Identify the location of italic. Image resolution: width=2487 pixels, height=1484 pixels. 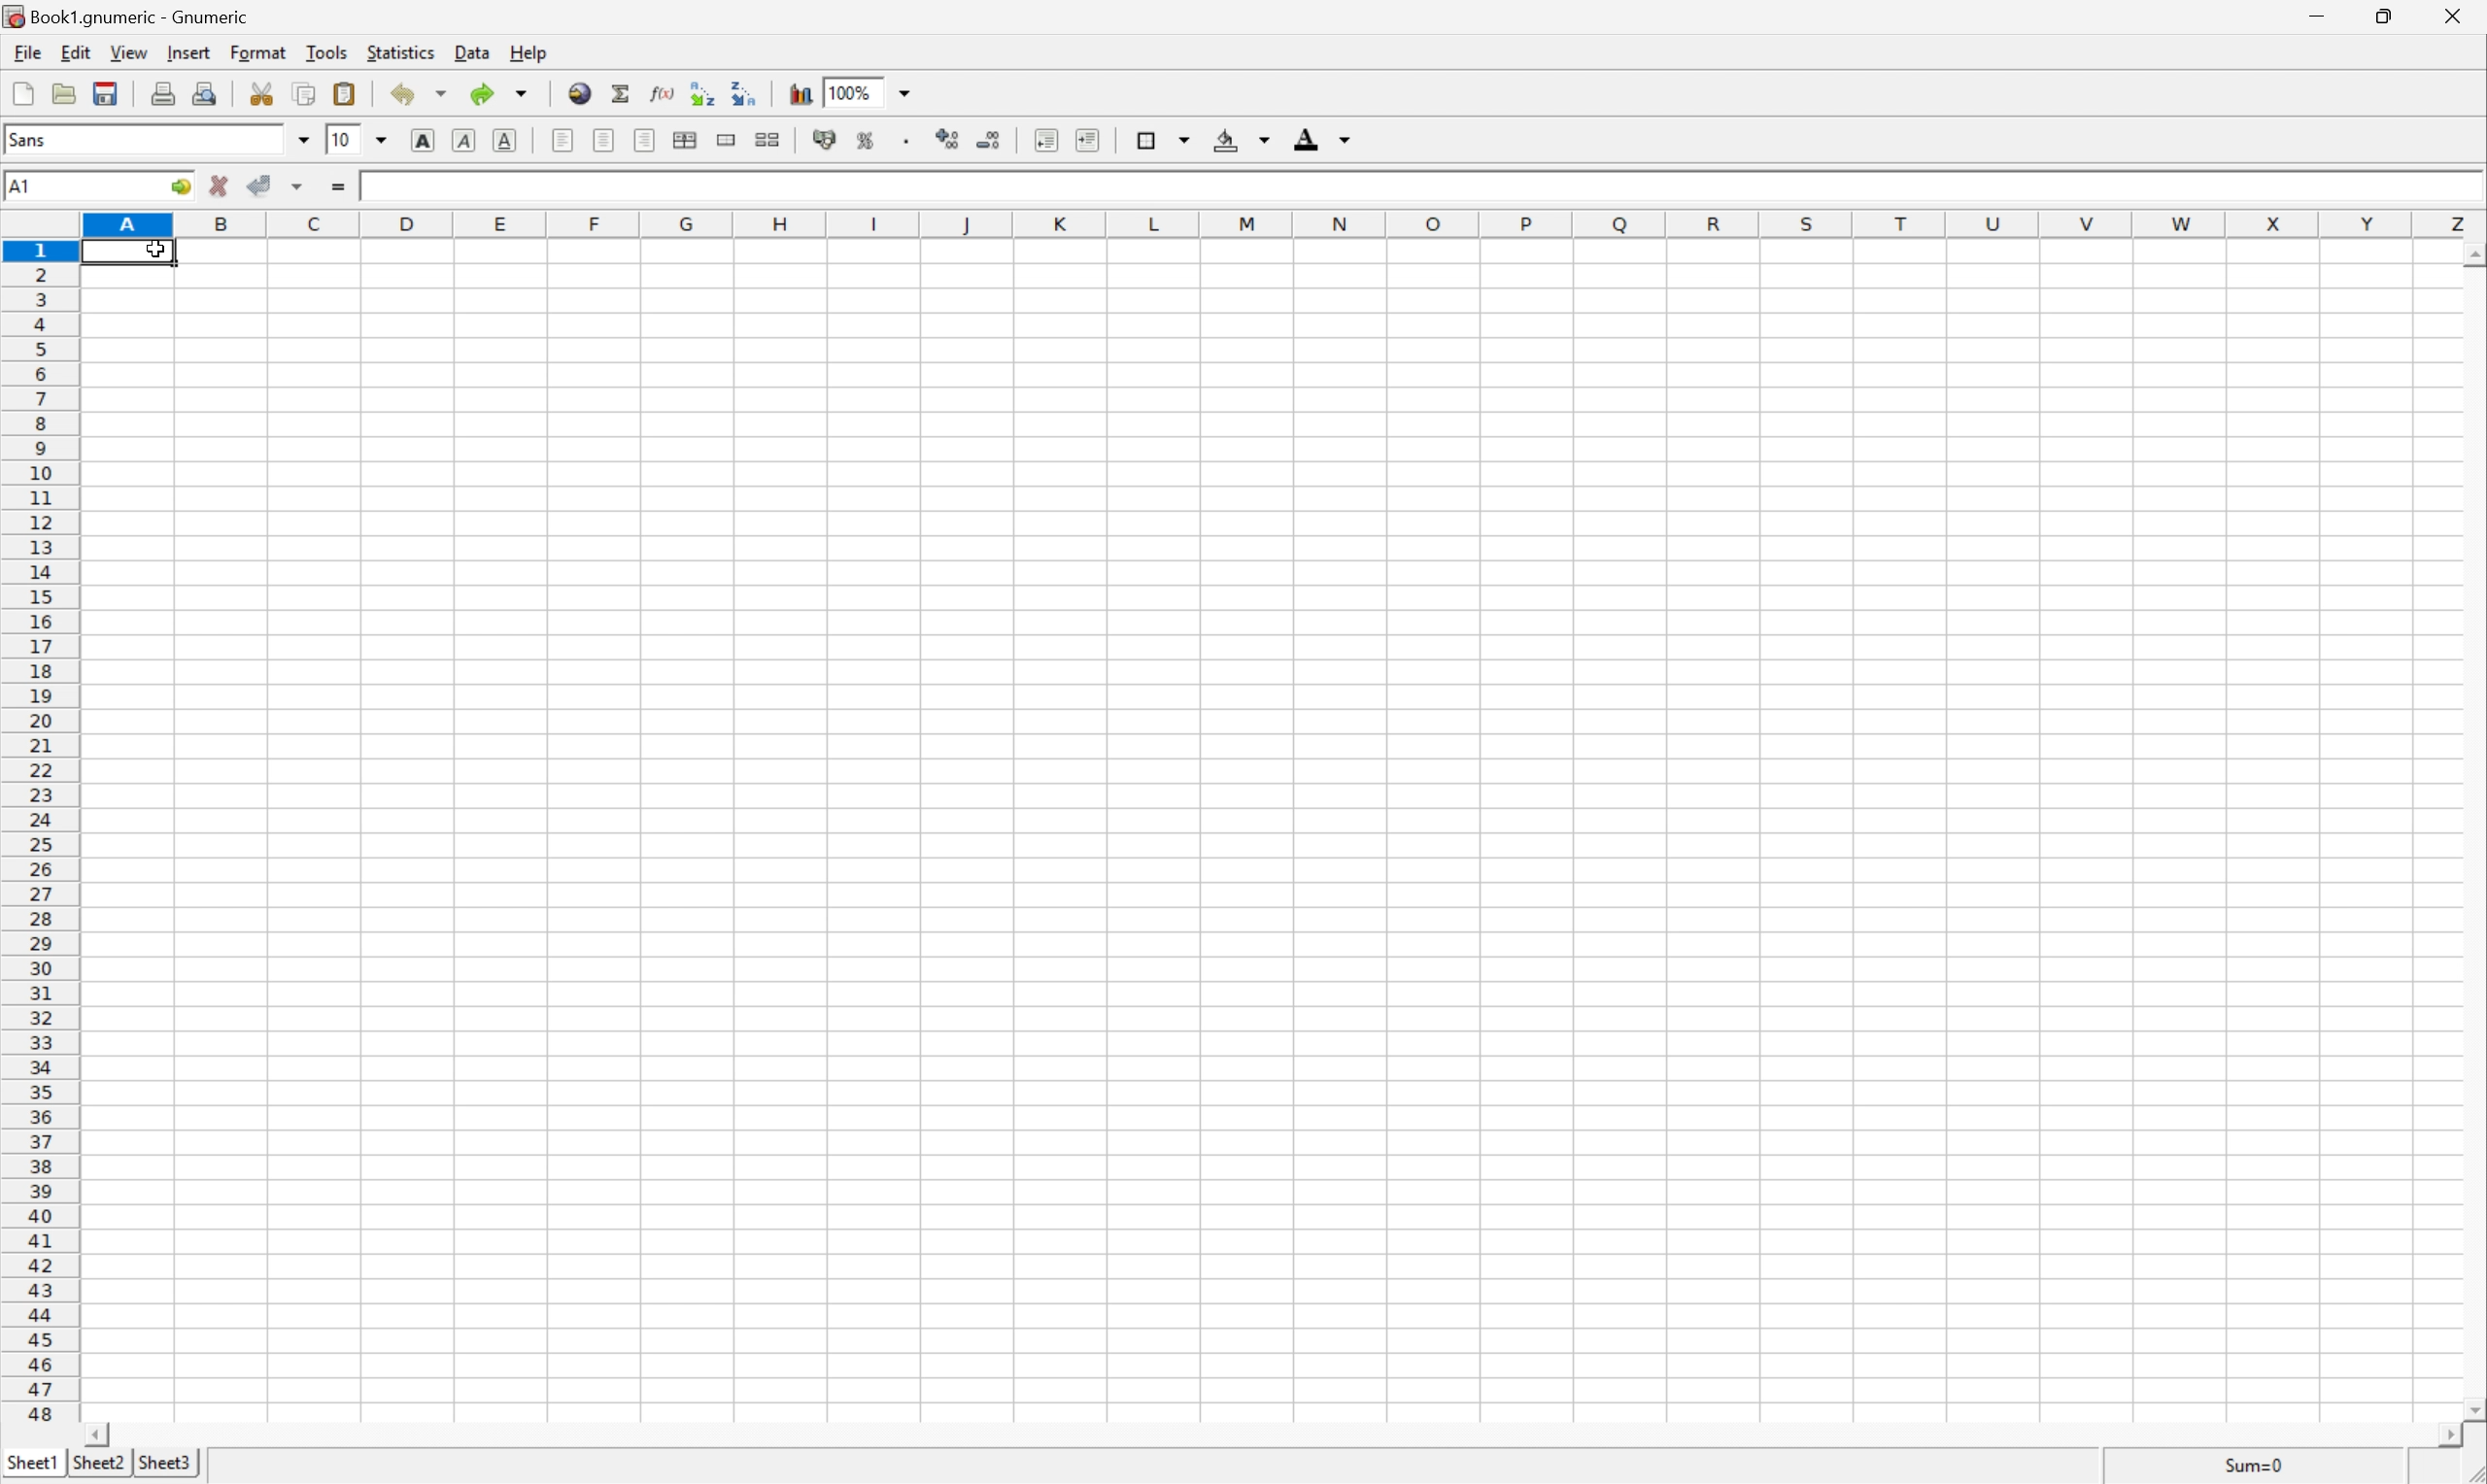
(465, 142).